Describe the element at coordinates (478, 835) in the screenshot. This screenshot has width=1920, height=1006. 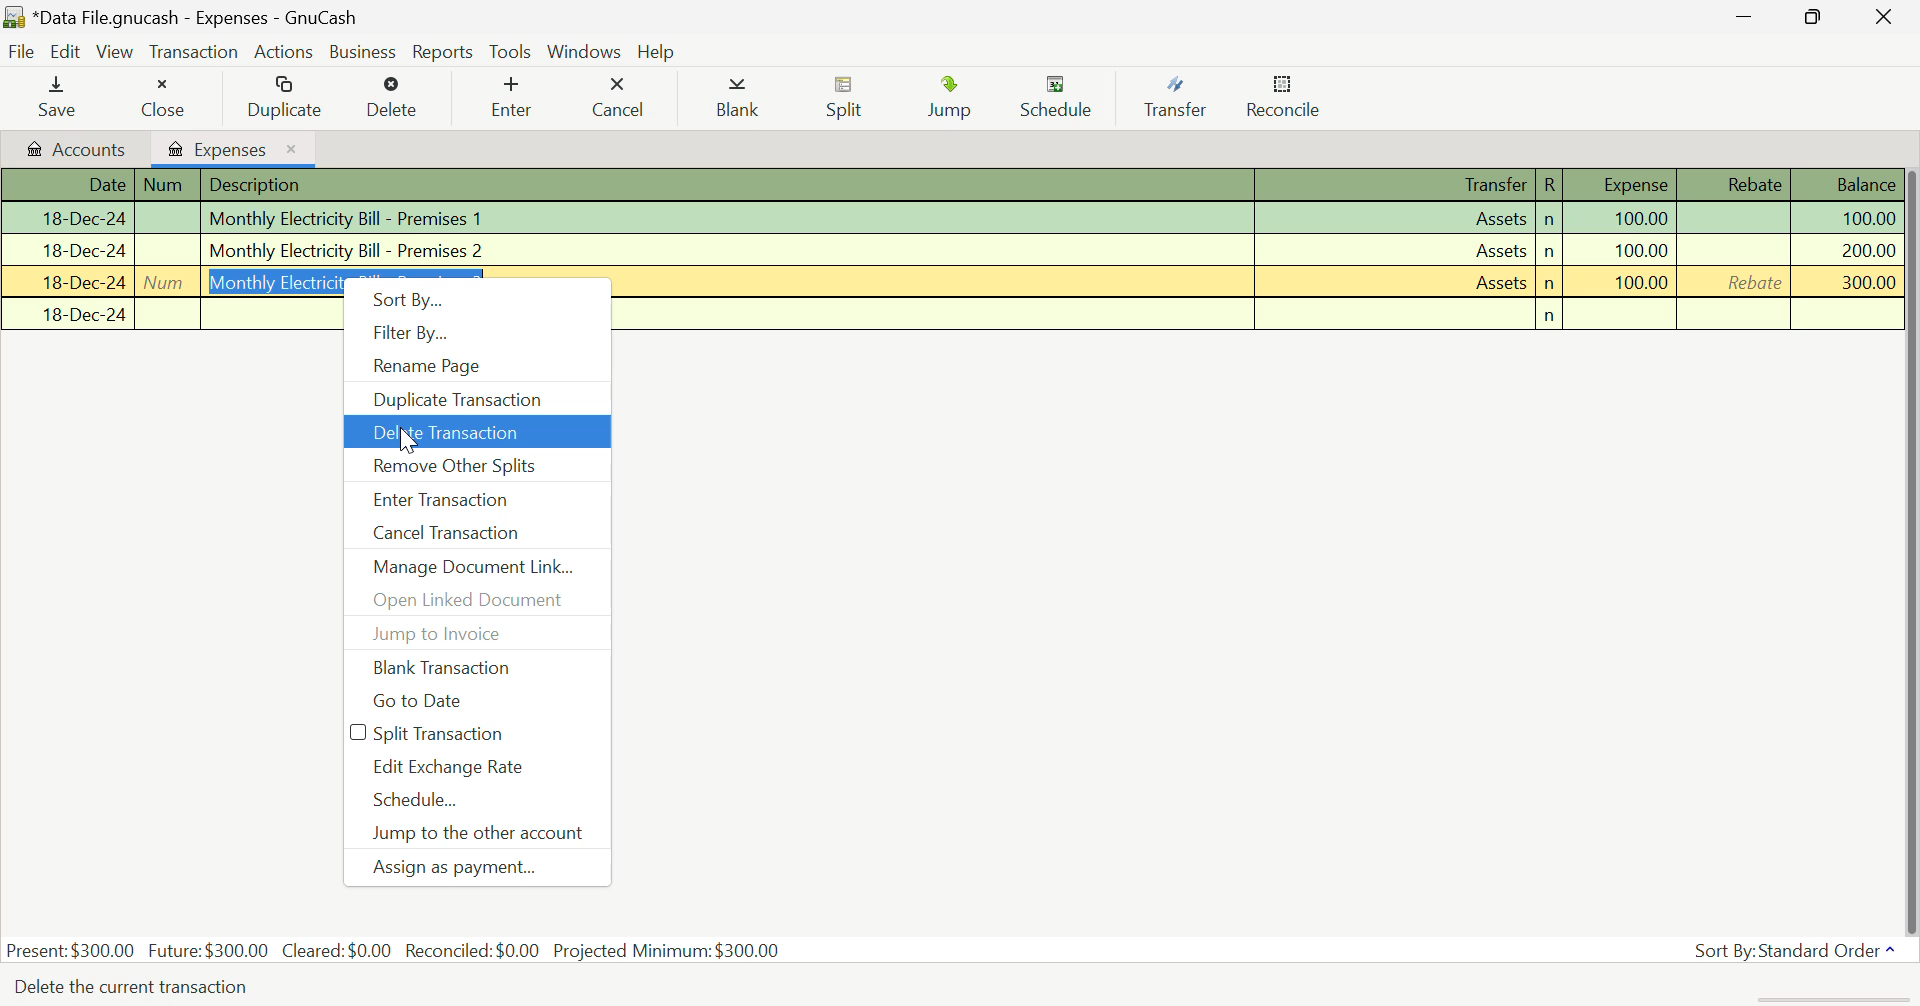
I see `Jump to the other account` at that location.